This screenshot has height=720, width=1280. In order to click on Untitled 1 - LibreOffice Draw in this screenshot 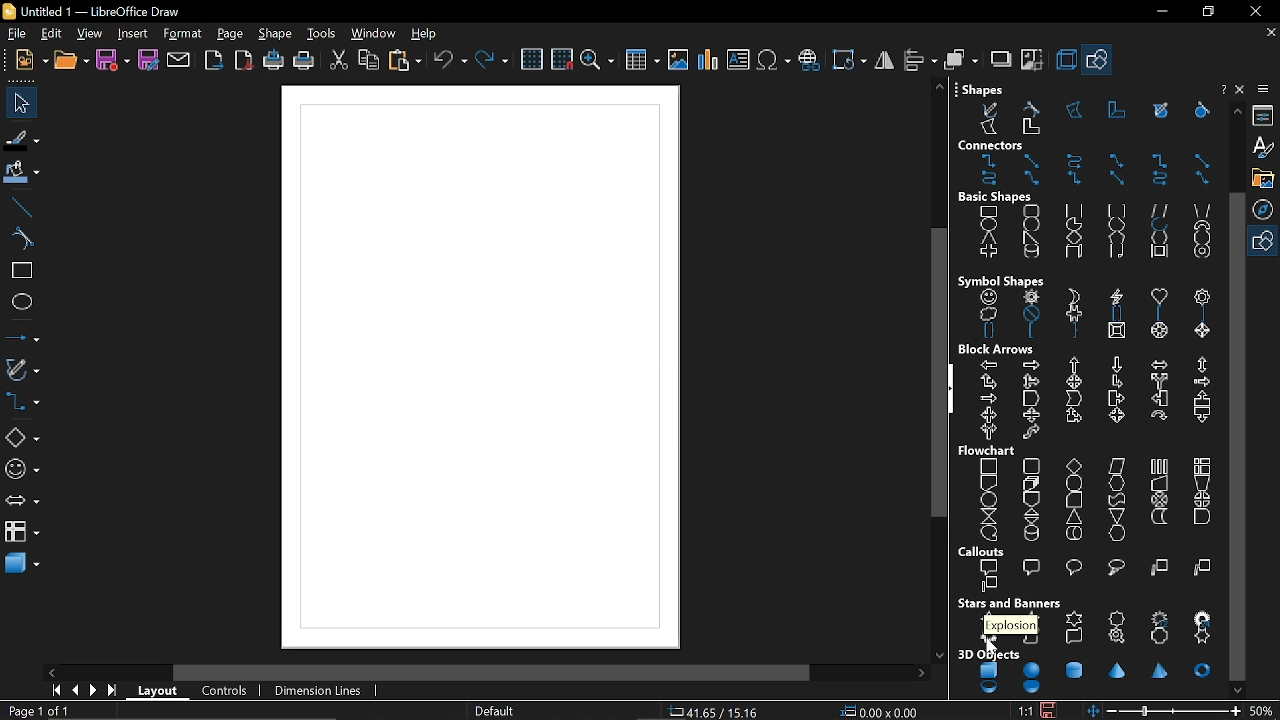, I will do `click(95, 10)`.